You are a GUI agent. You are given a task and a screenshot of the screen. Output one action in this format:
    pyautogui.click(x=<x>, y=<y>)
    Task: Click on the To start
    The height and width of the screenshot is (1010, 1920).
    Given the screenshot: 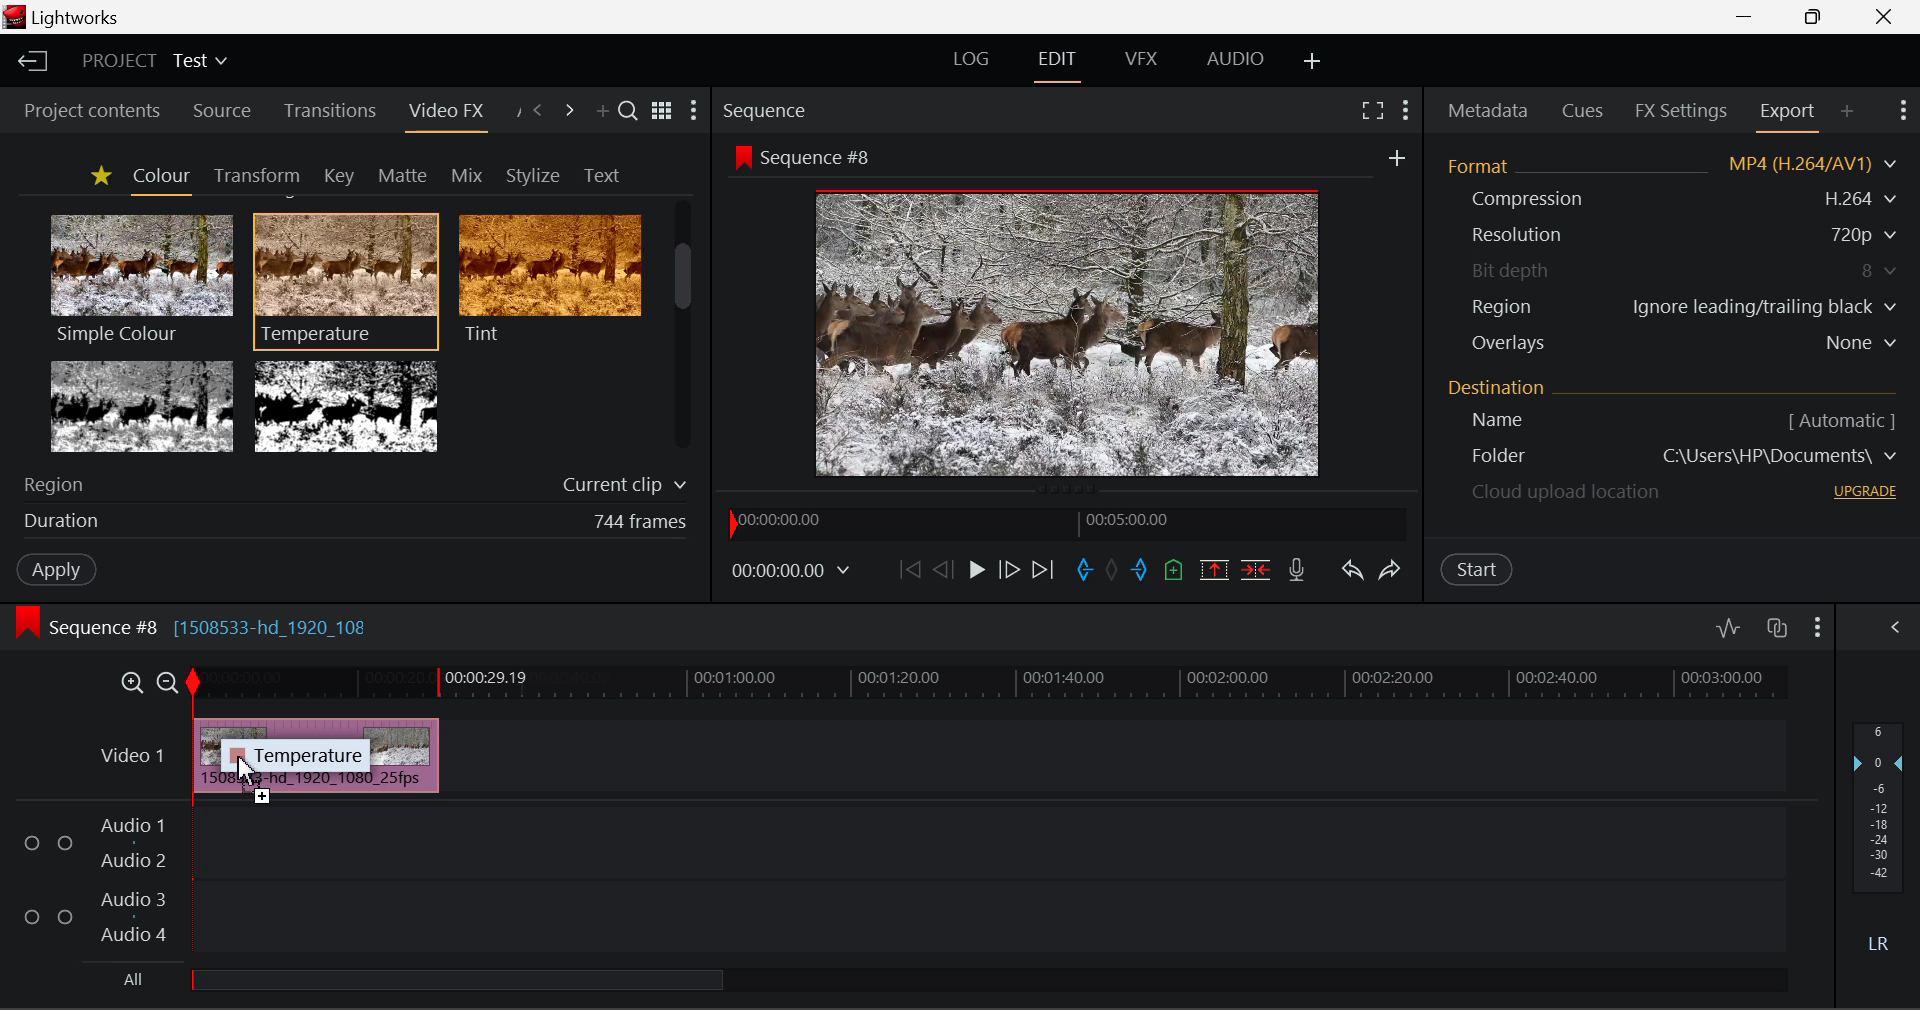 What is the action you would take?
    pyautogui.click(x=907, y=574)
    